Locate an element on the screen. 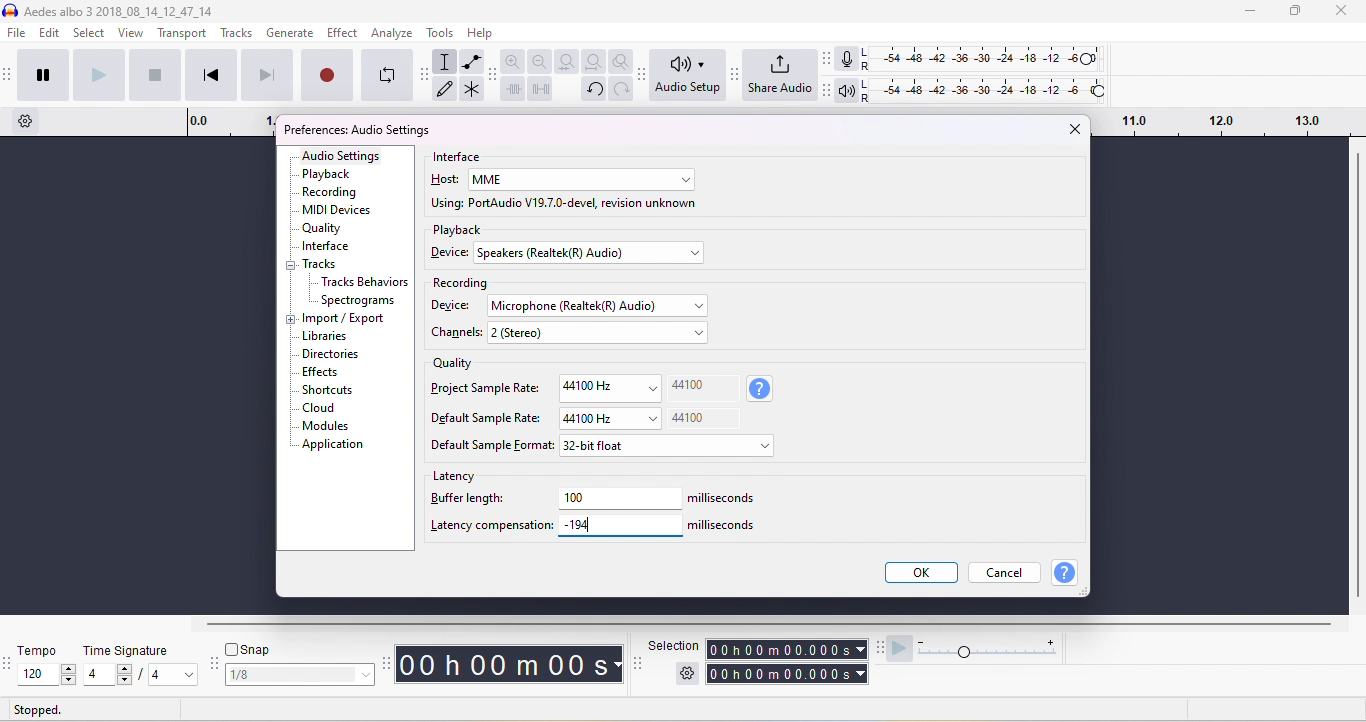 This screenshot has height=722, width=1366. playback meter is located at coordinates (849, 91).